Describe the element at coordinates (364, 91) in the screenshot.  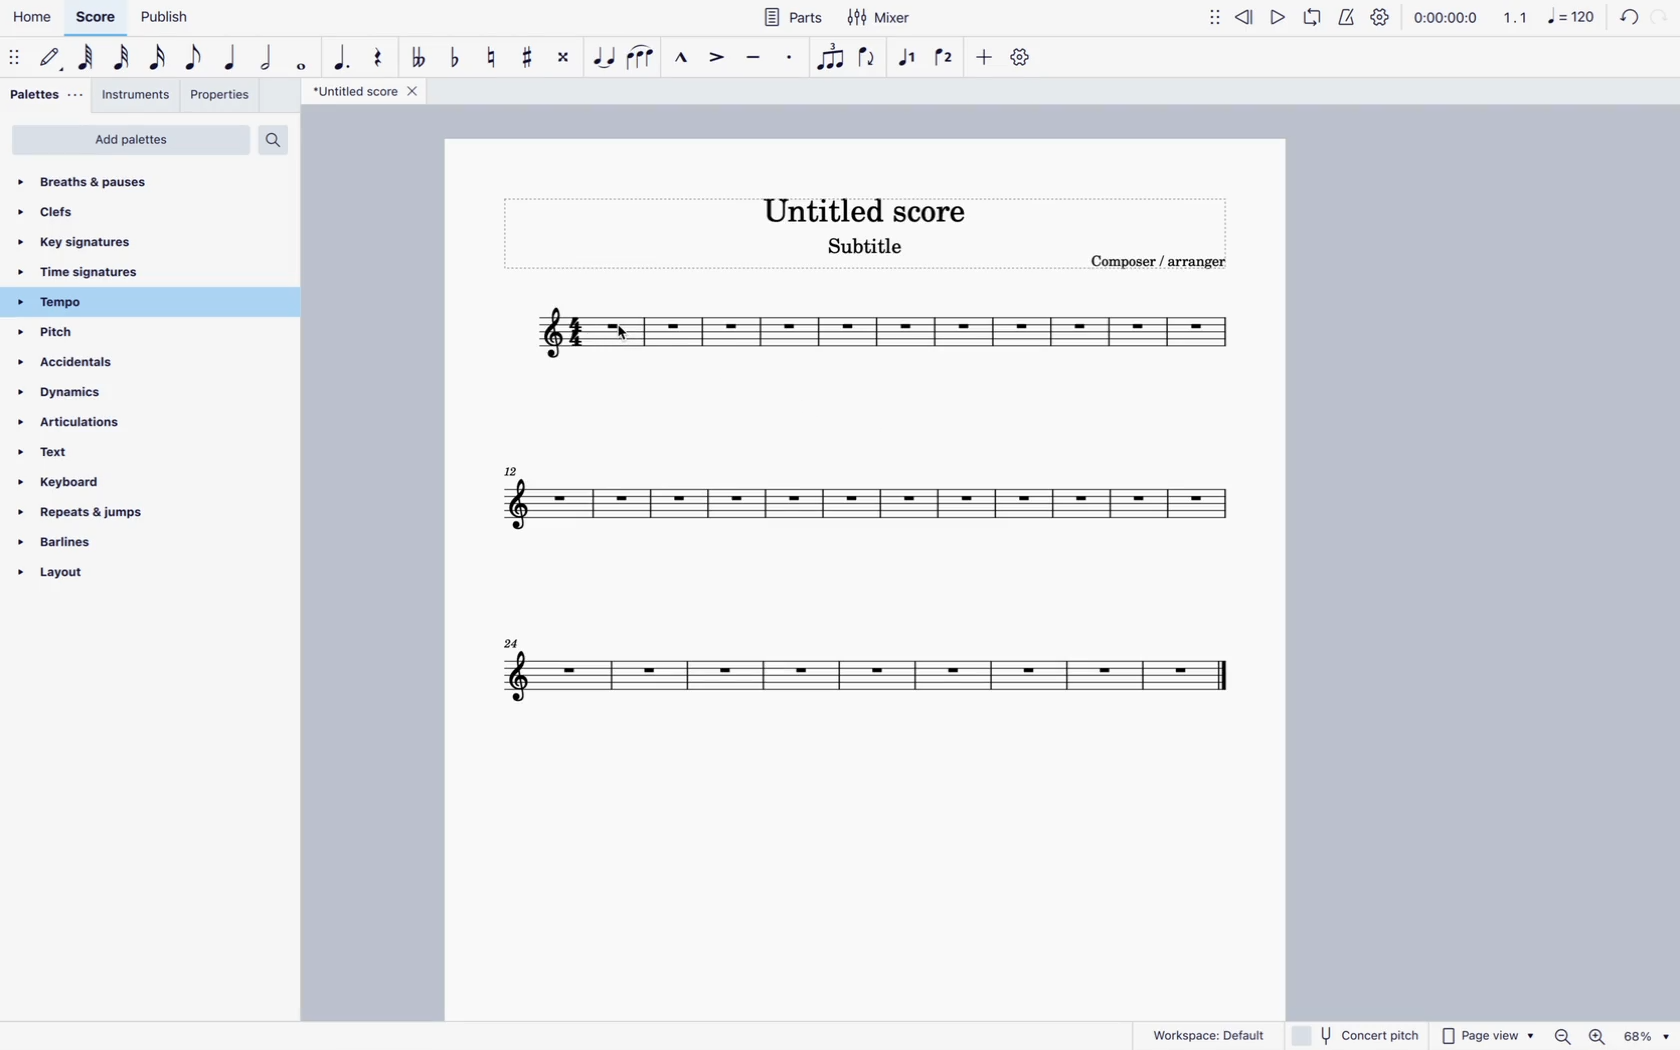
I see `score title` at that location.